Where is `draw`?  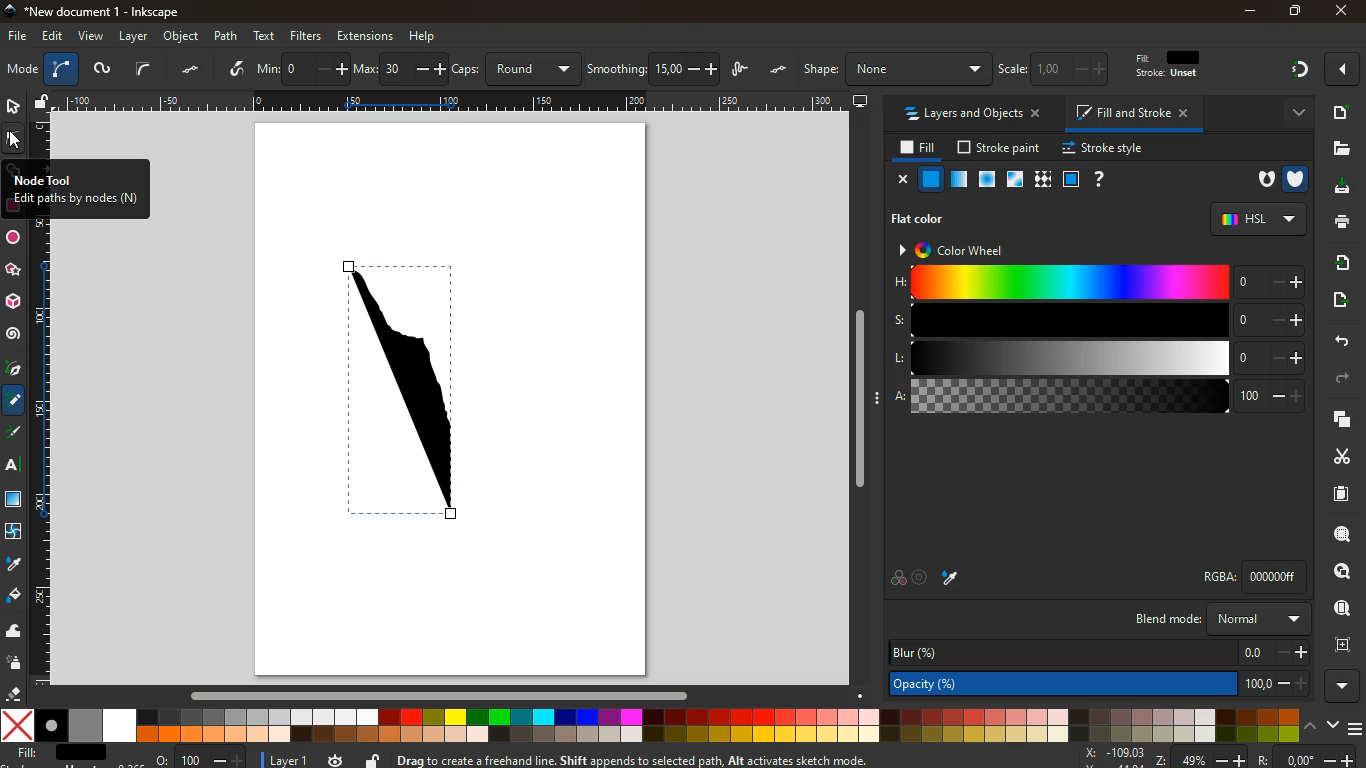 draw is located at coordinates (101, 68).